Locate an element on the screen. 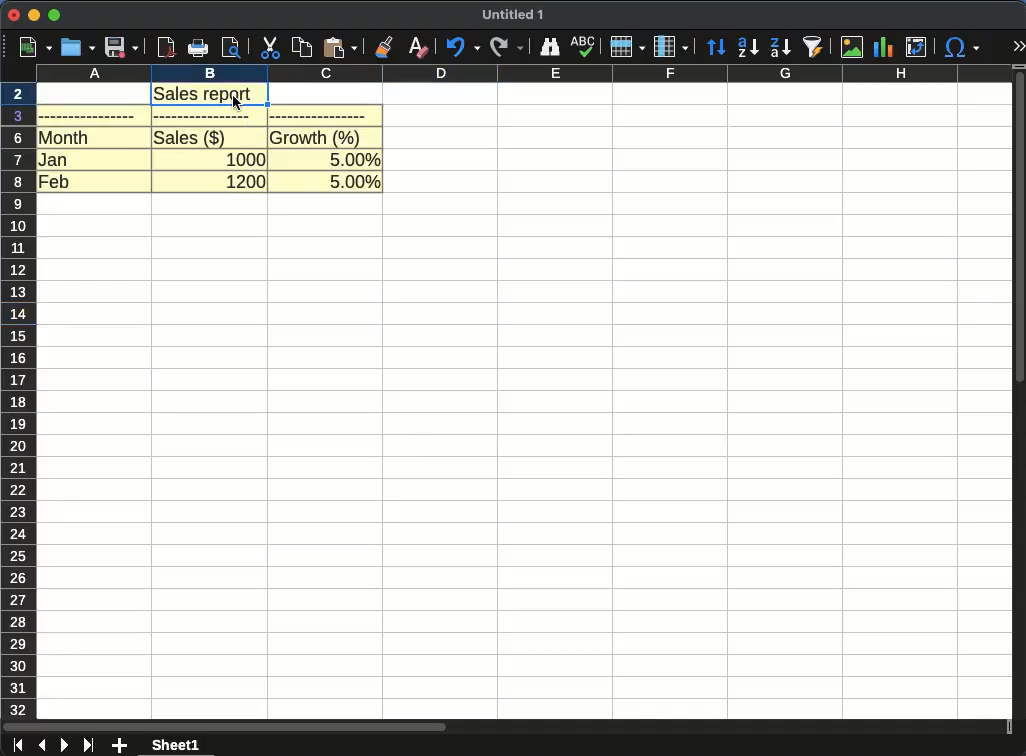 This screenshot has height=756, width=1026. paste is located at coordinates (339, 47).